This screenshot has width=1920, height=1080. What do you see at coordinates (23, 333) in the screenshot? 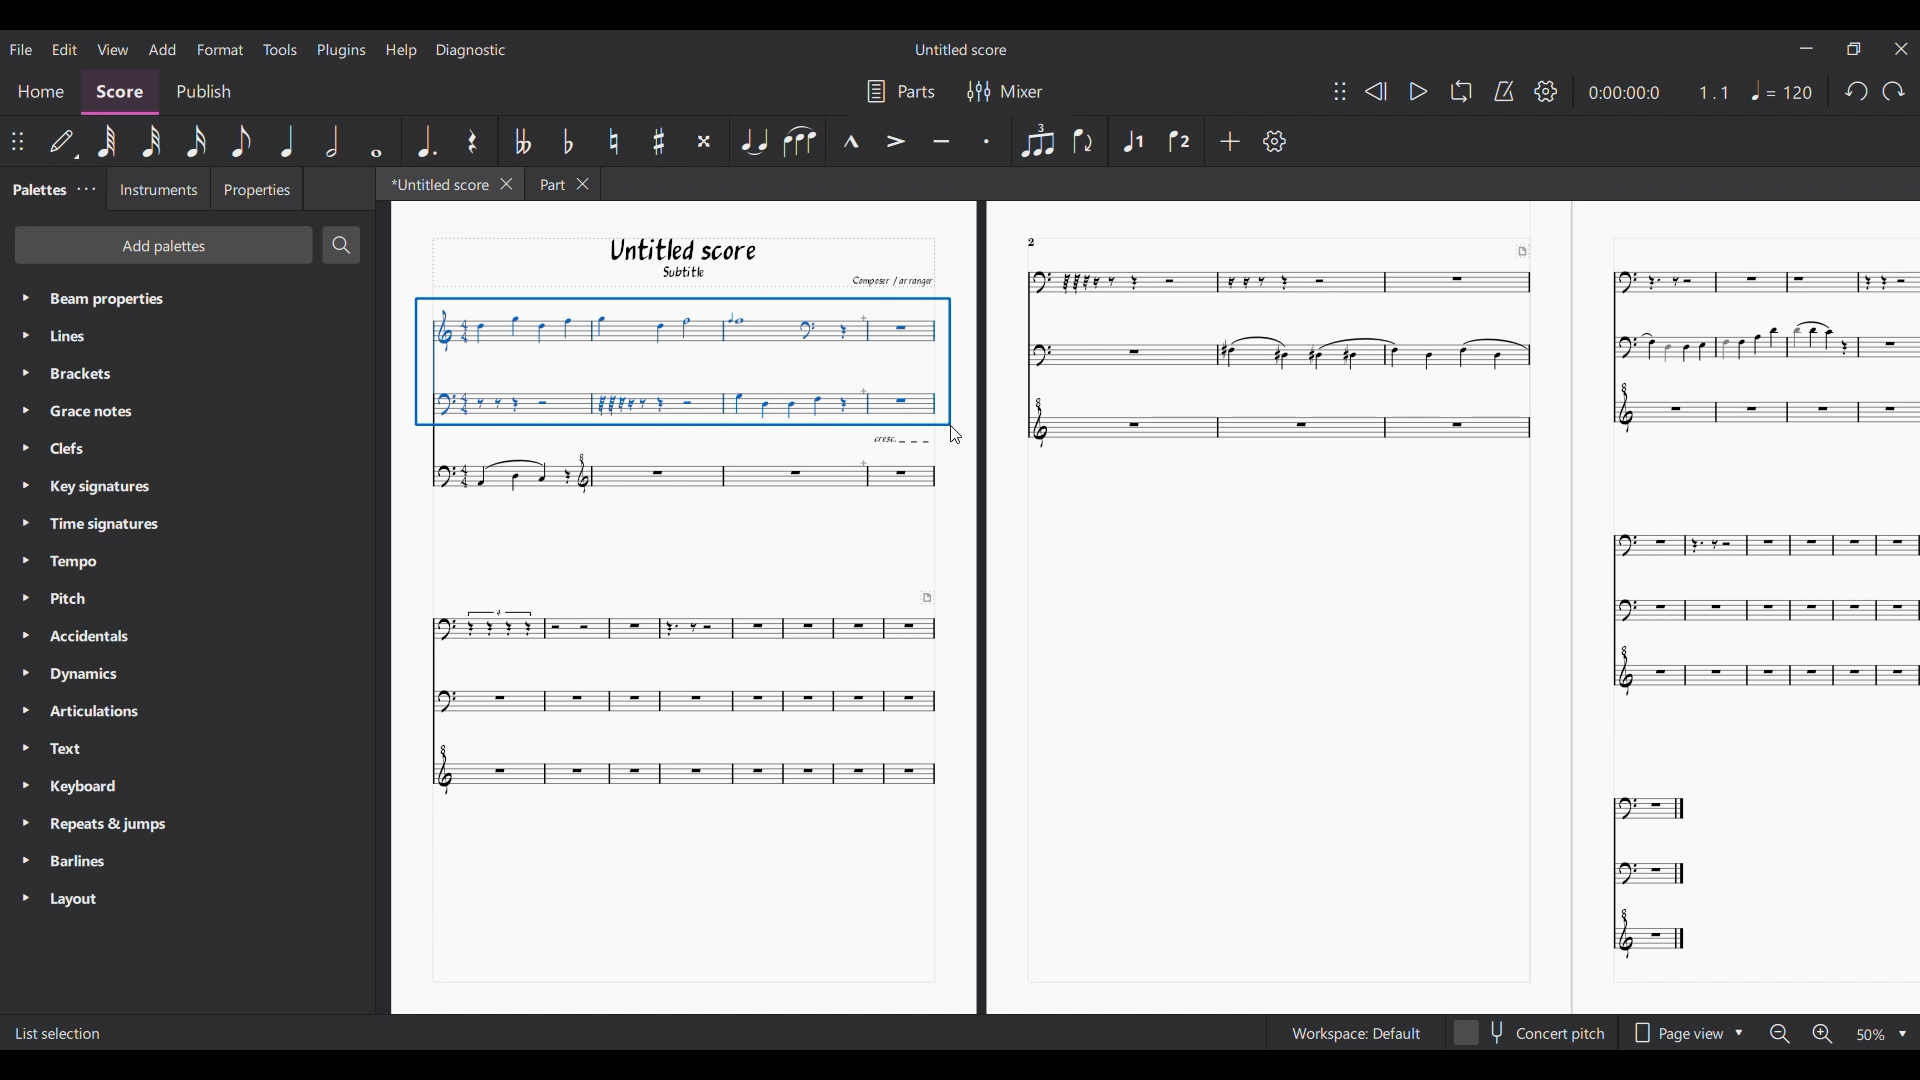
I see `` at bounding box center [23, 333].